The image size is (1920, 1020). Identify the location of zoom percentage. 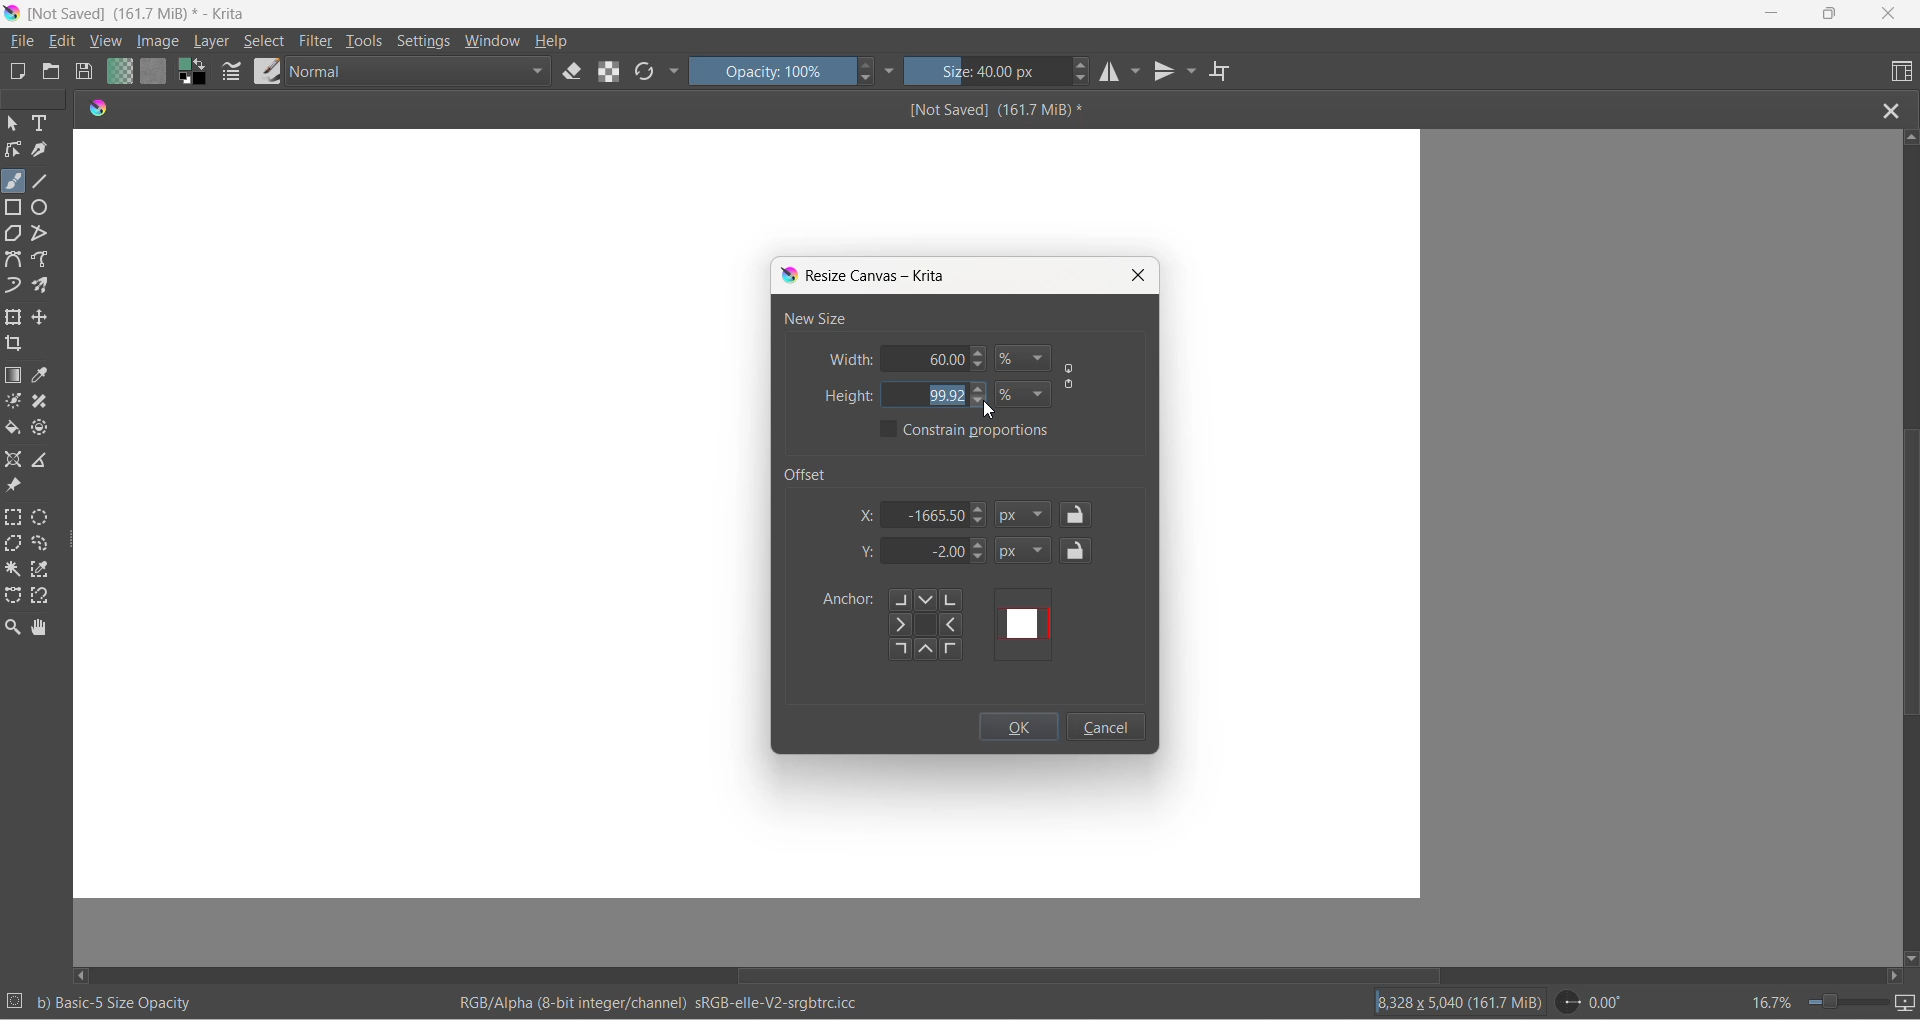
(1770, 1000).